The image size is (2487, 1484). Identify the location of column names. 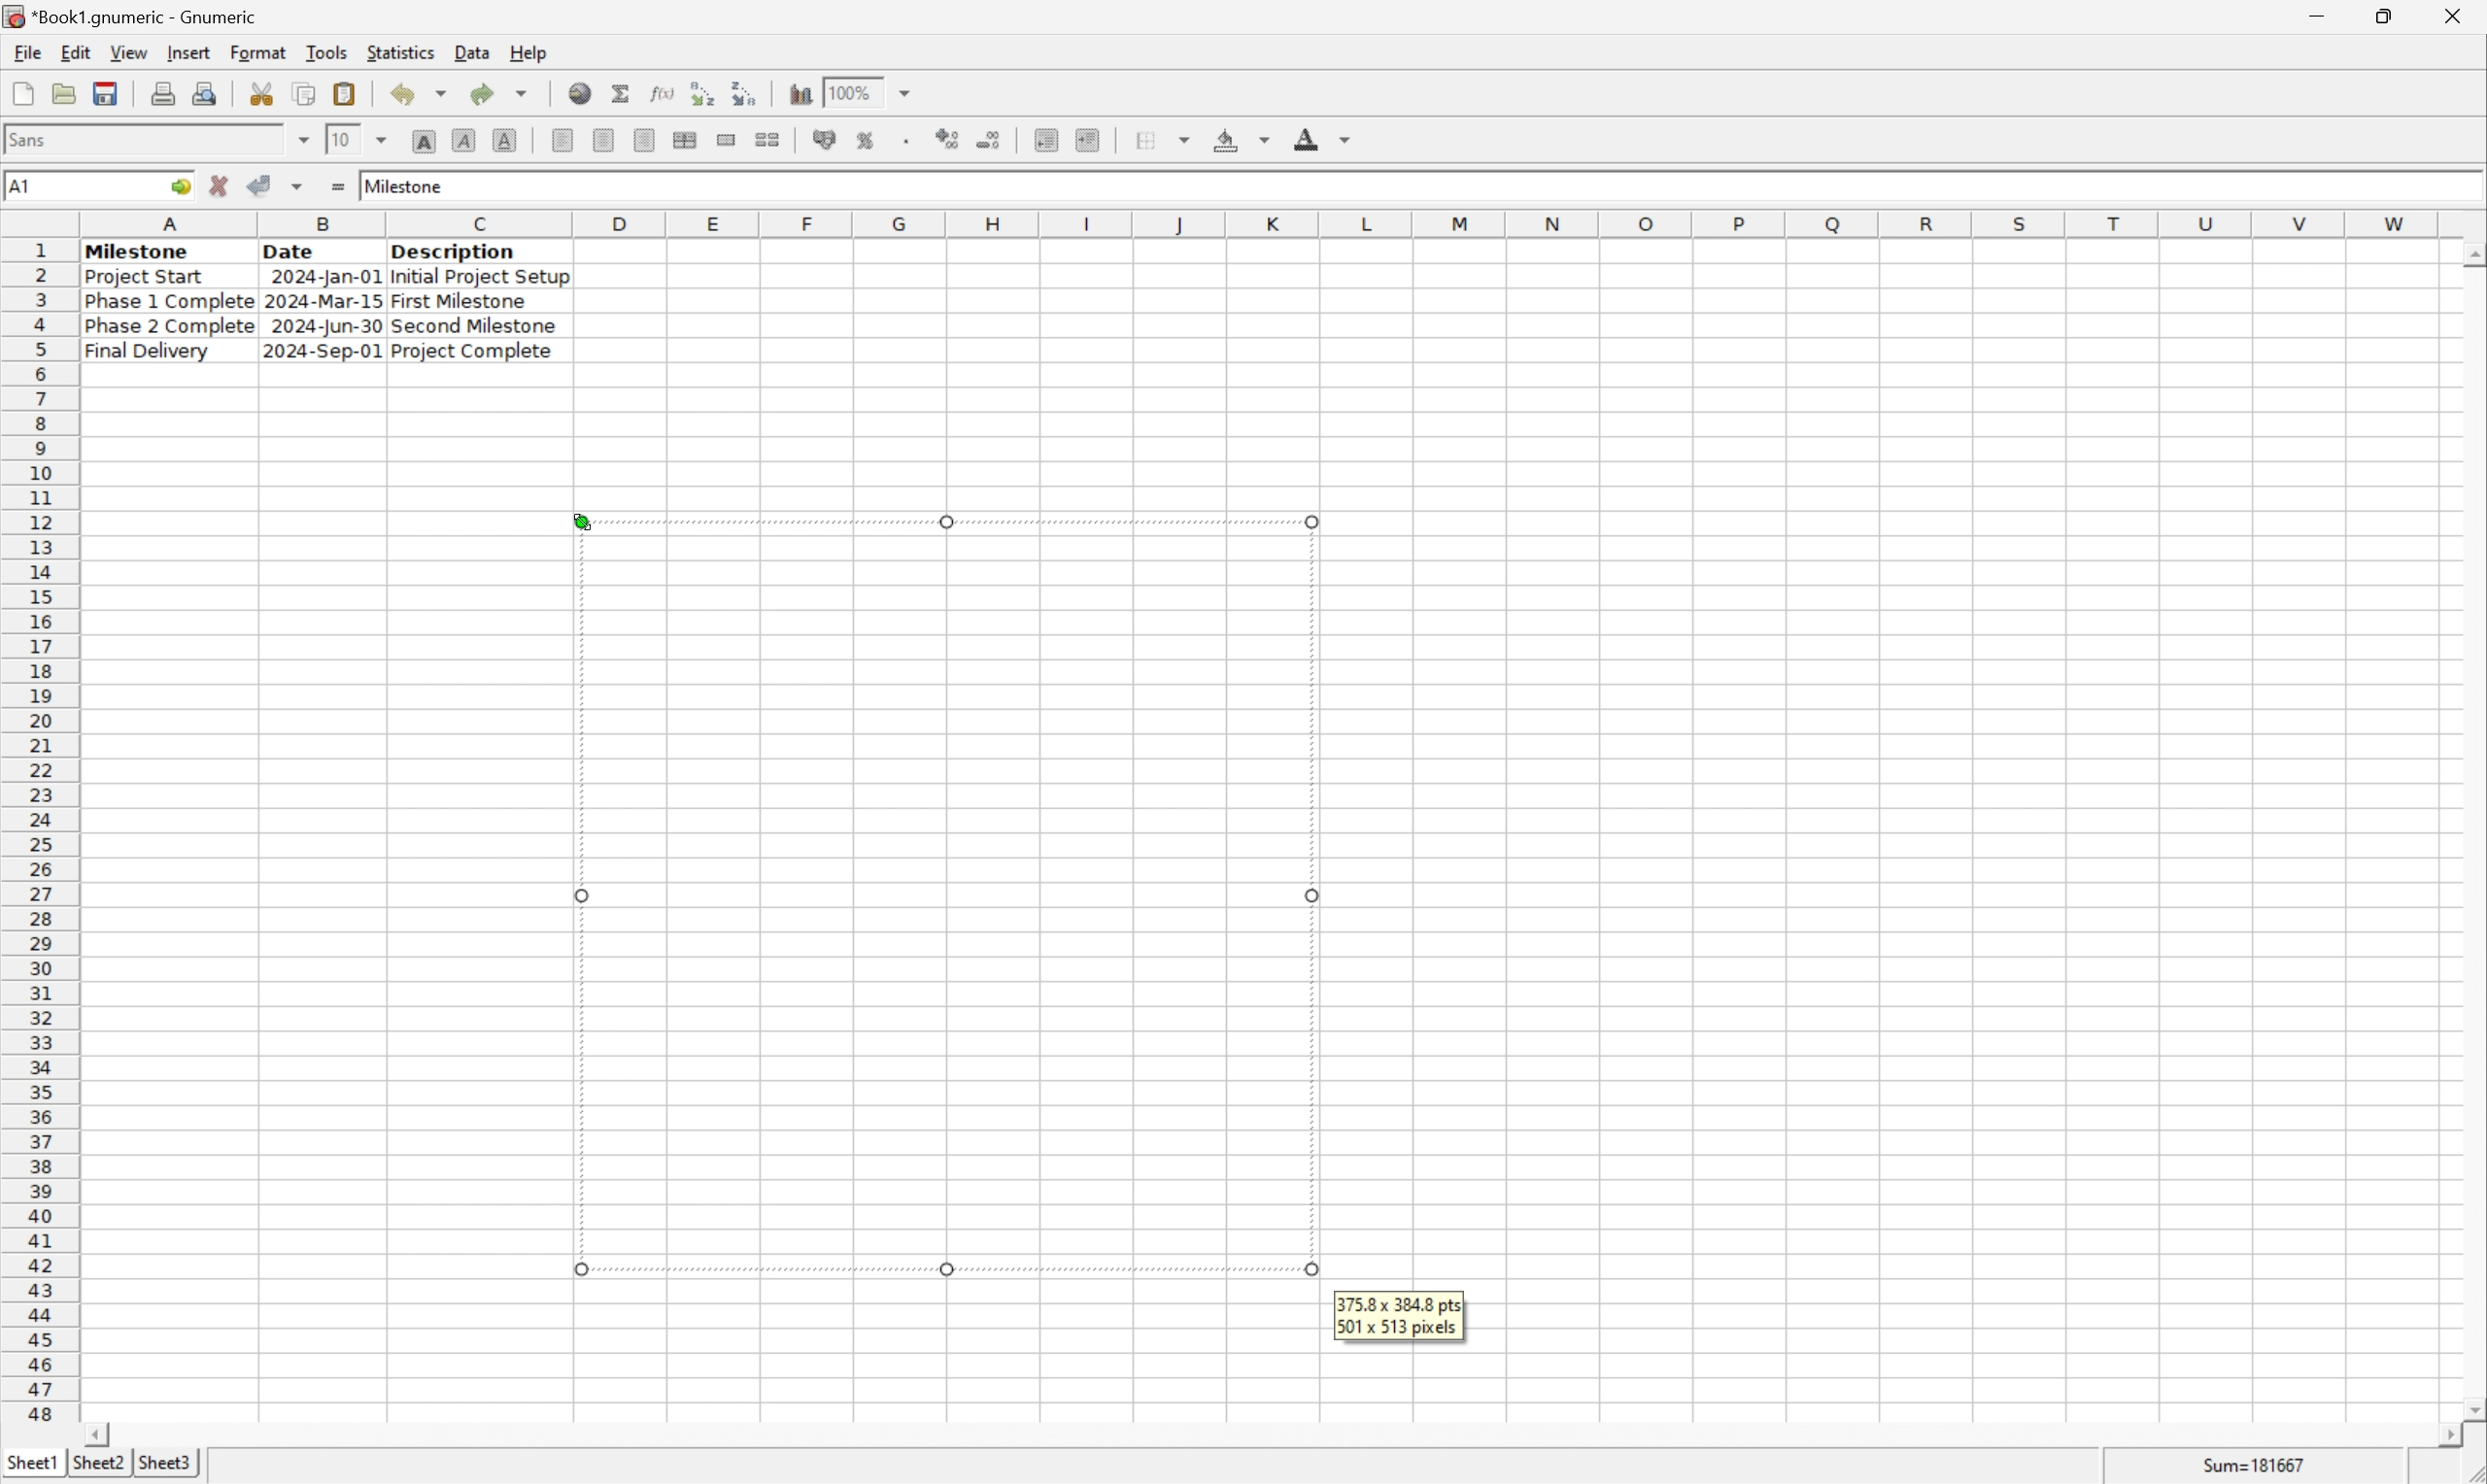
(1264, 223).